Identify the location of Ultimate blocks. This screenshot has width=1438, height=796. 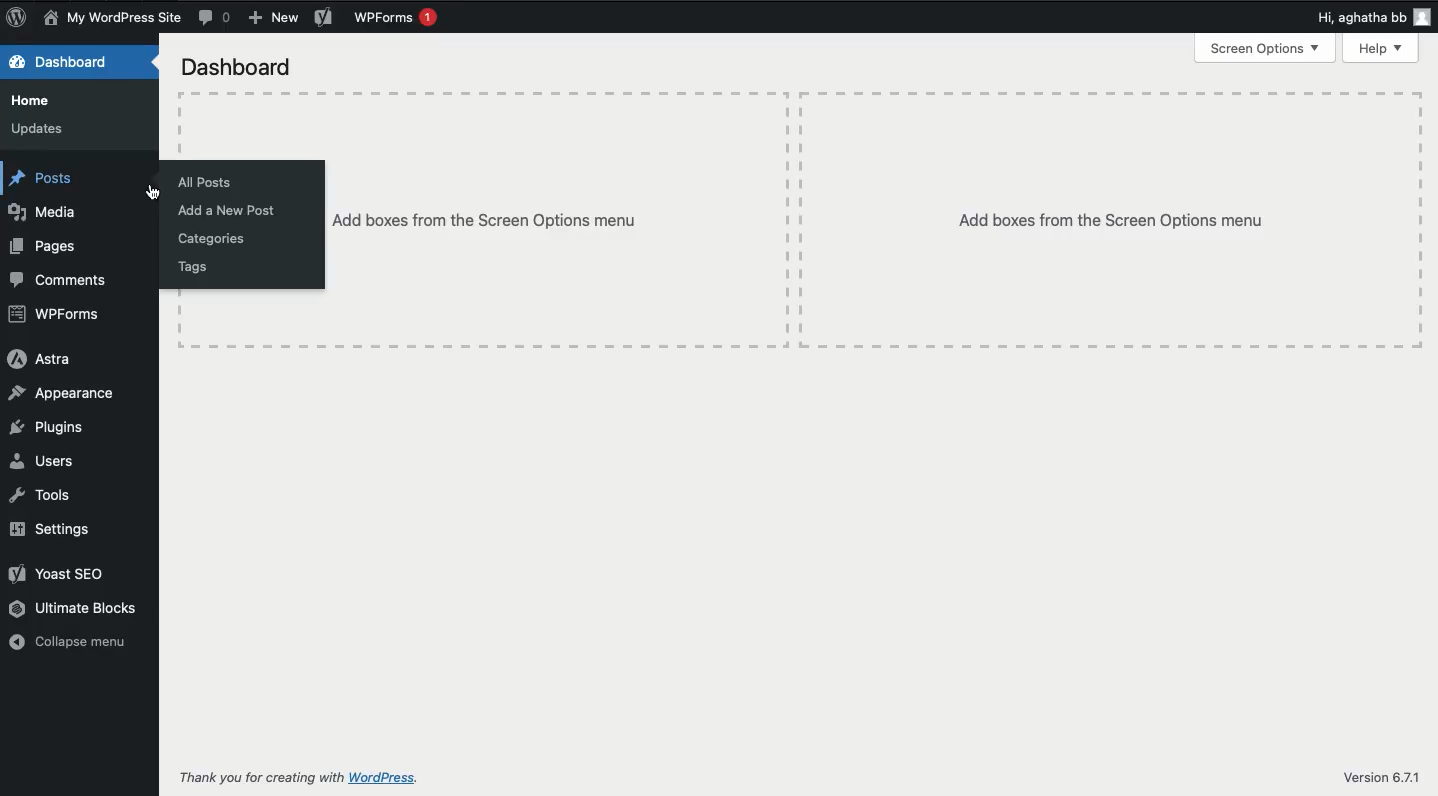
(74, 607).